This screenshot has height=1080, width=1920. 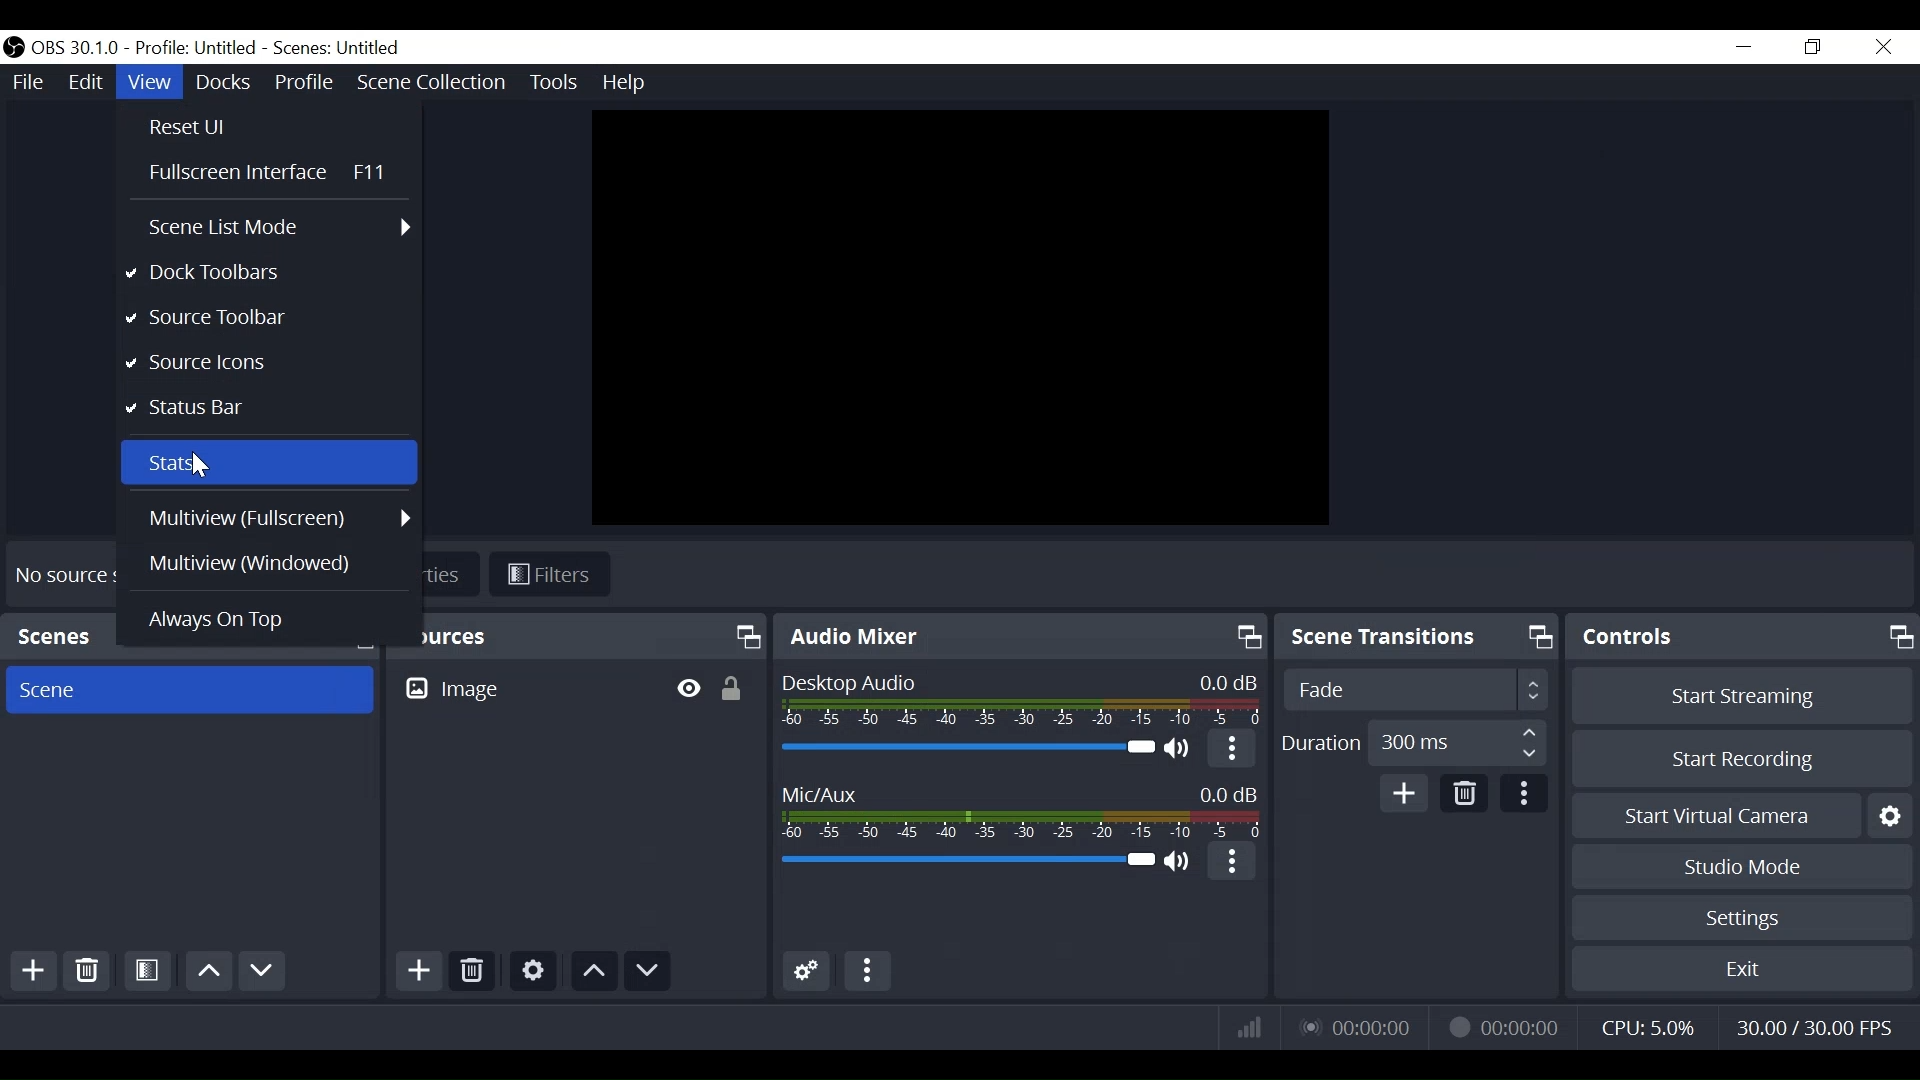 I want to click on Edit, so click(x=87, y=83).